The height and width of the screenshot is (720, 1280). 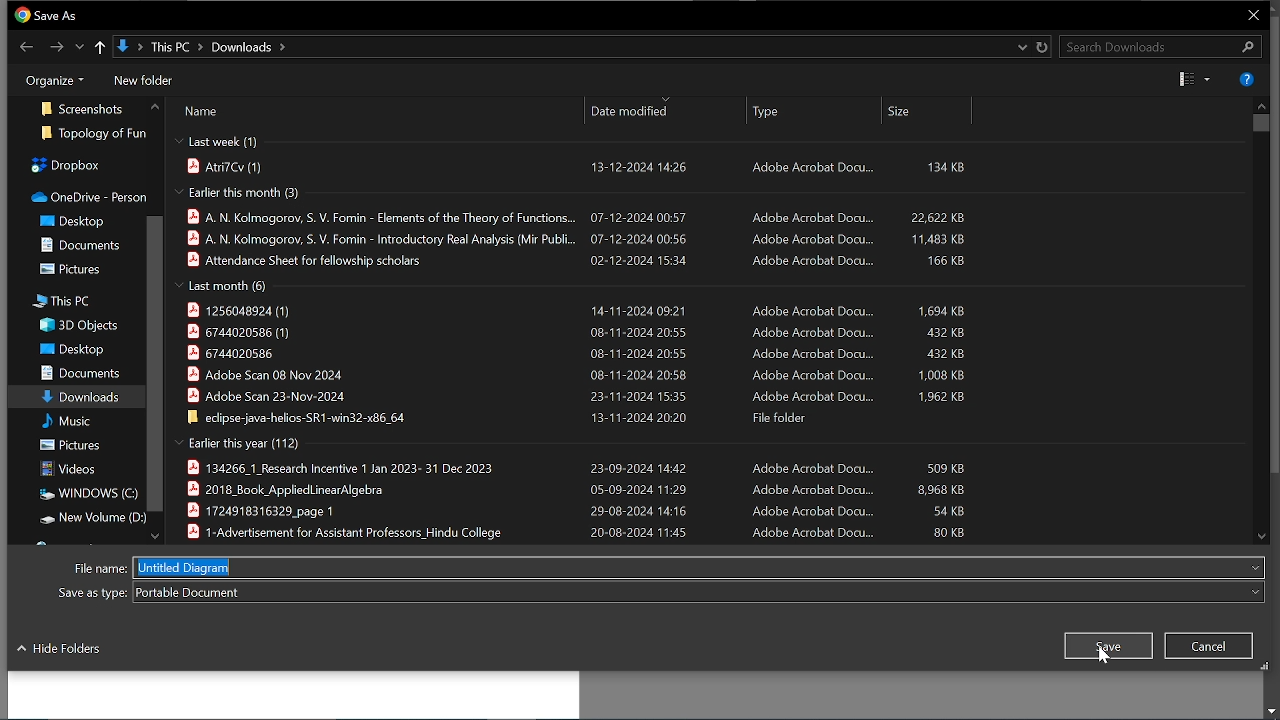 I want to click on Organize, so click(x=47, y=84).